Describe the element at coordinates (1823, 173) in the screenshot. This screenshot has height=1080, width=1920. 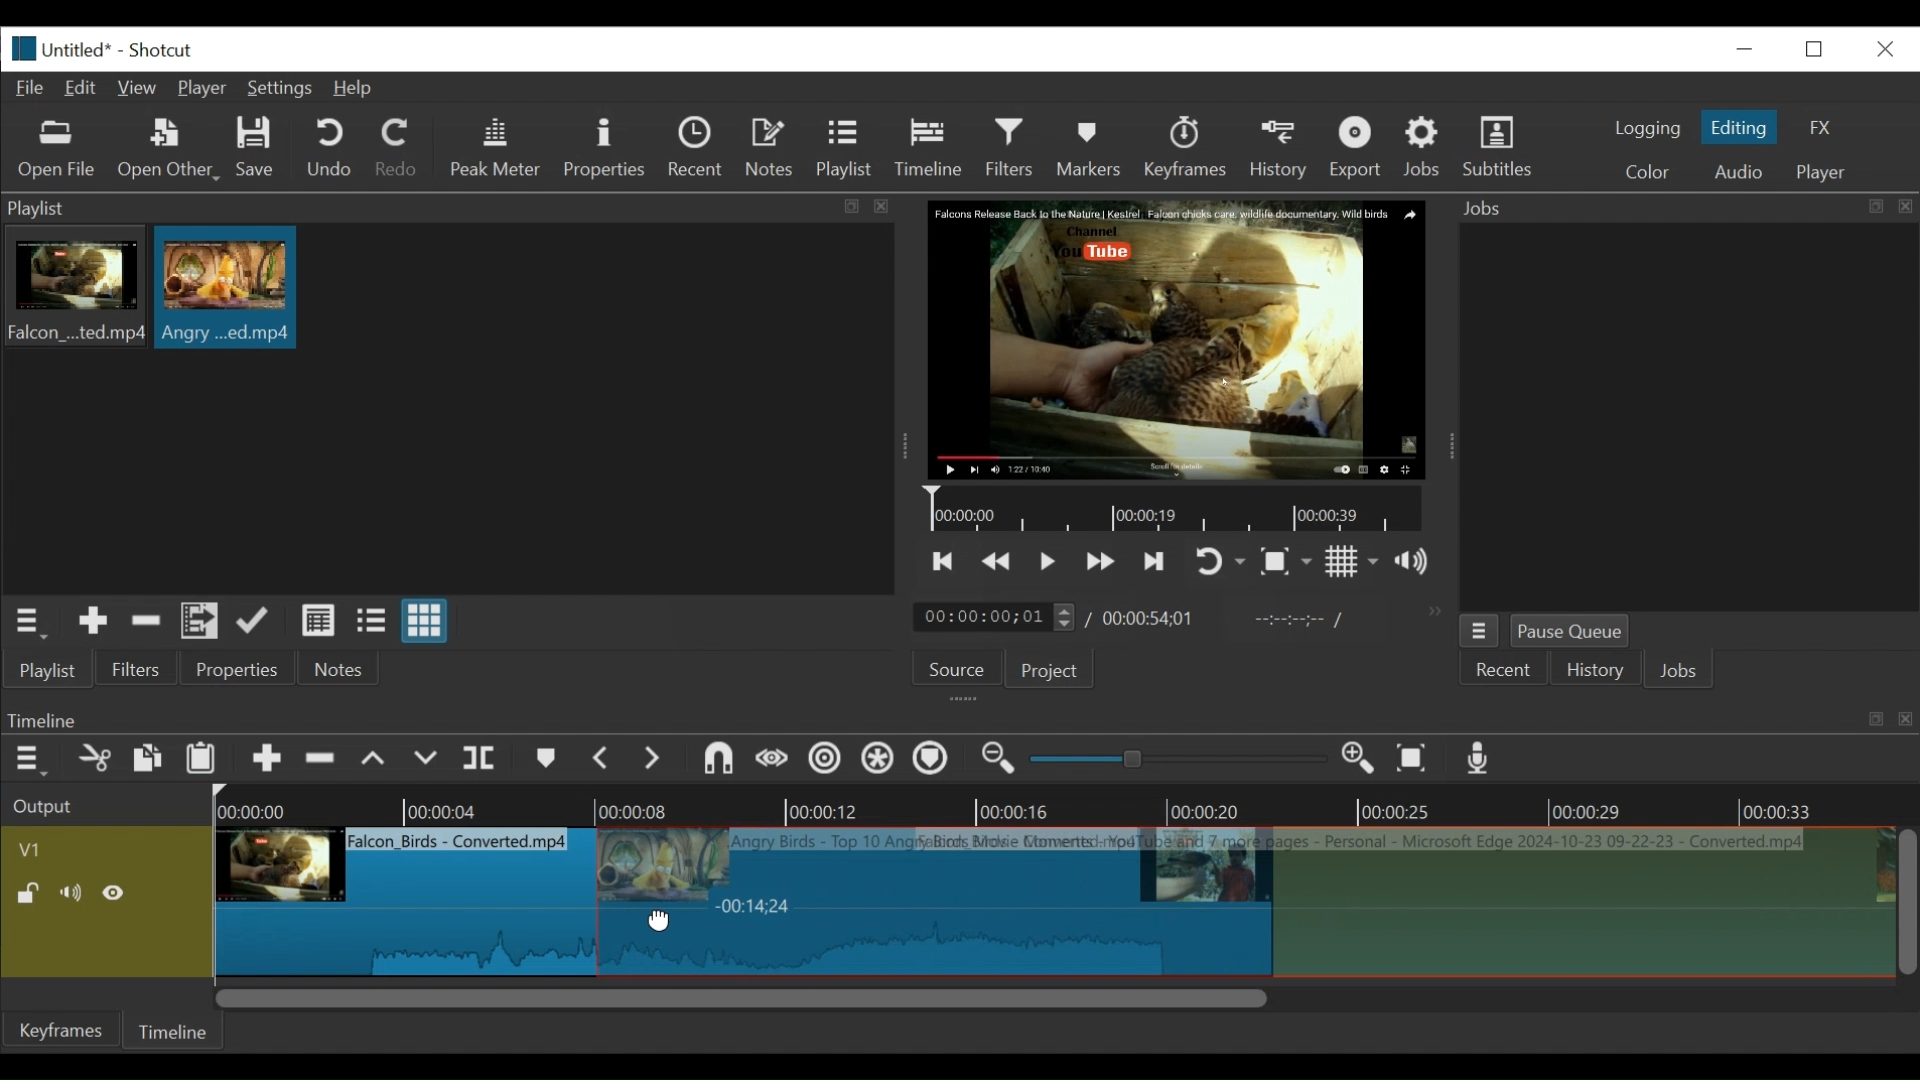
I see `player` at that location.